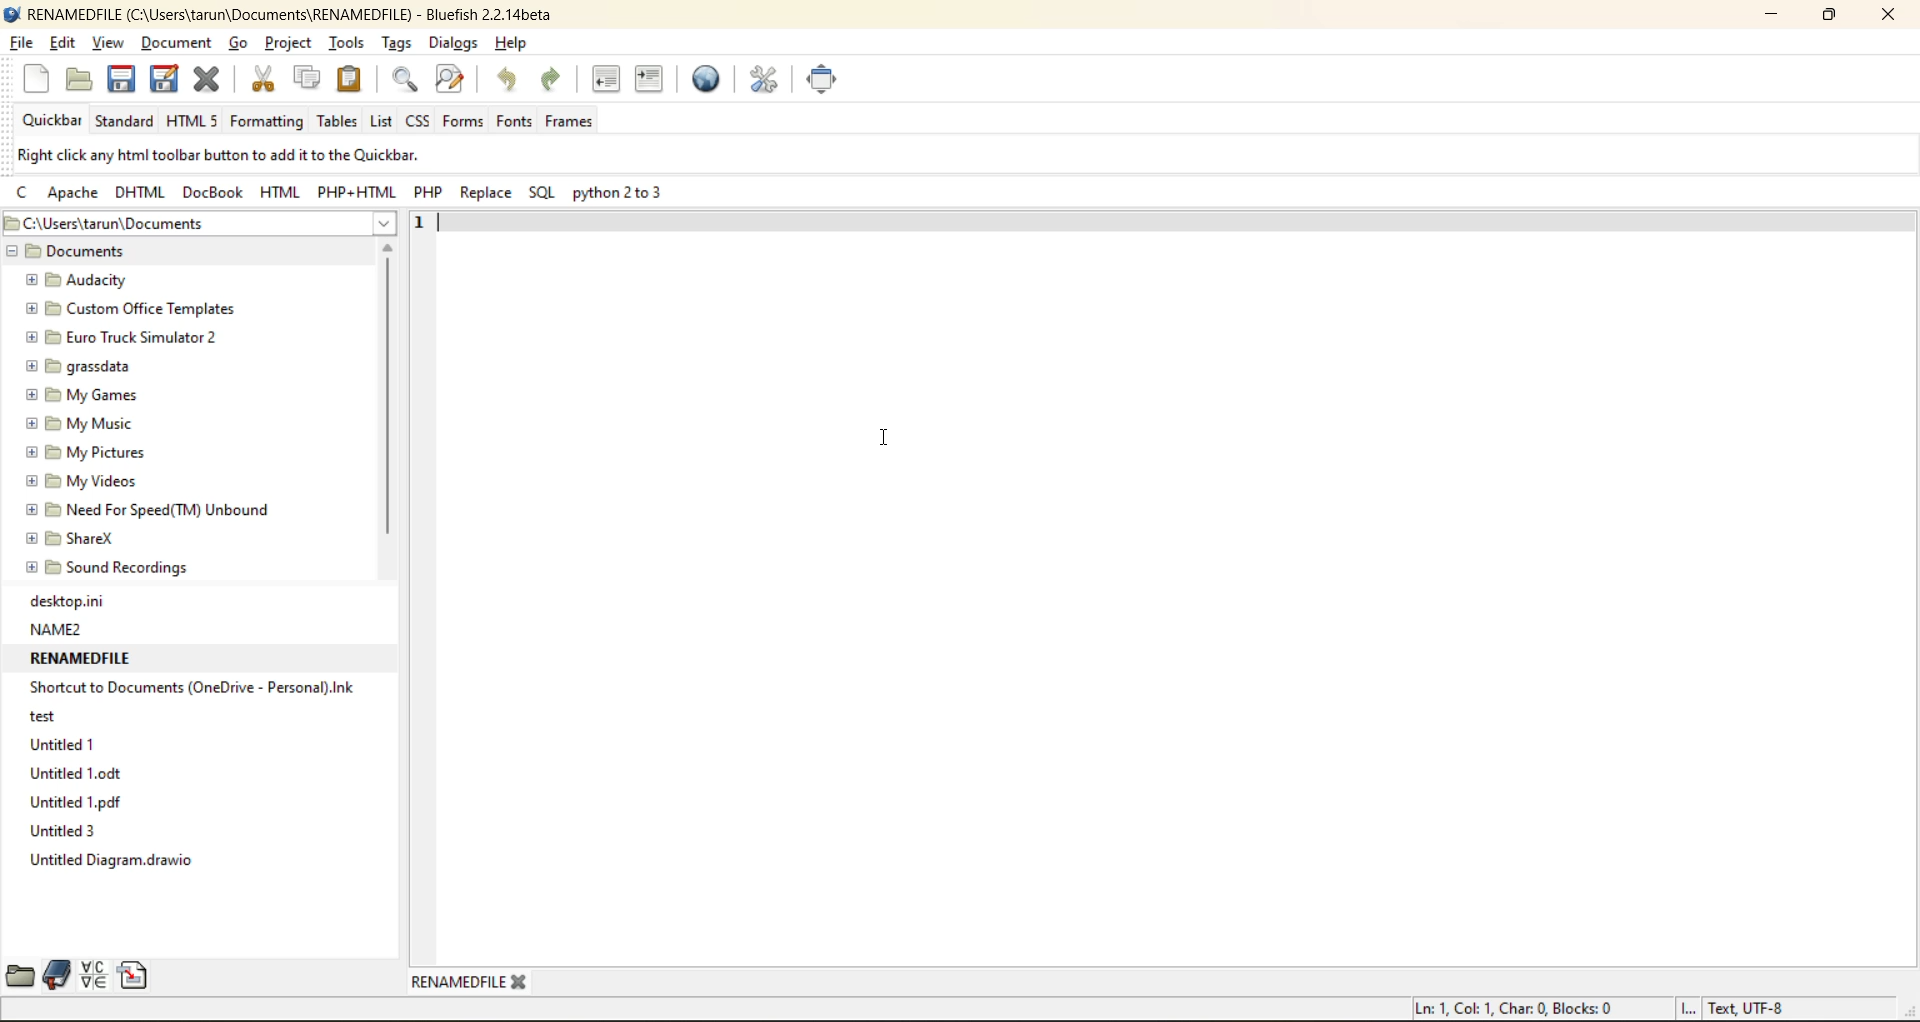 The image size is (1920, 1022). What do you see at coordinates (78, 194) in the screenshot?
I see `apache` at bounding box center [78, 194].